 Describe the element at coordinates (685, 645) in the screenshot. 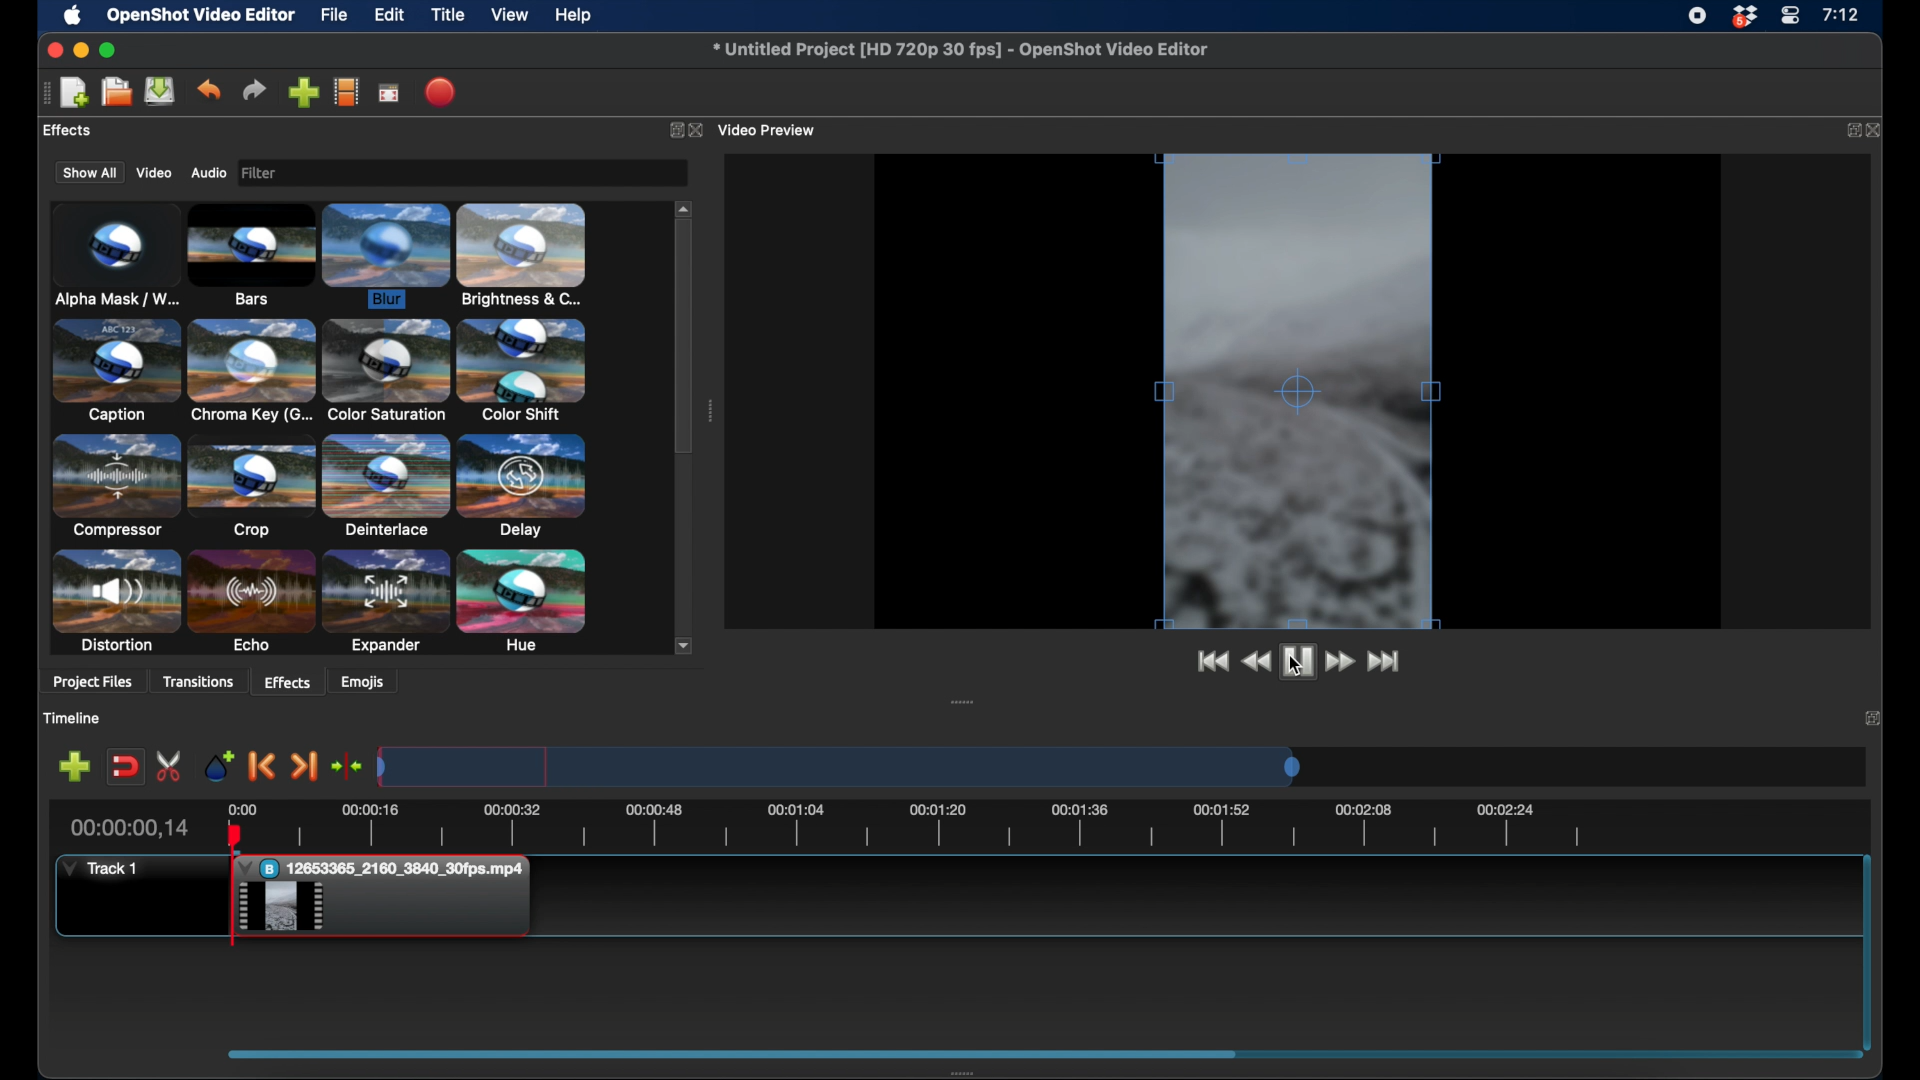

I see `scroll down arrow` at that location.